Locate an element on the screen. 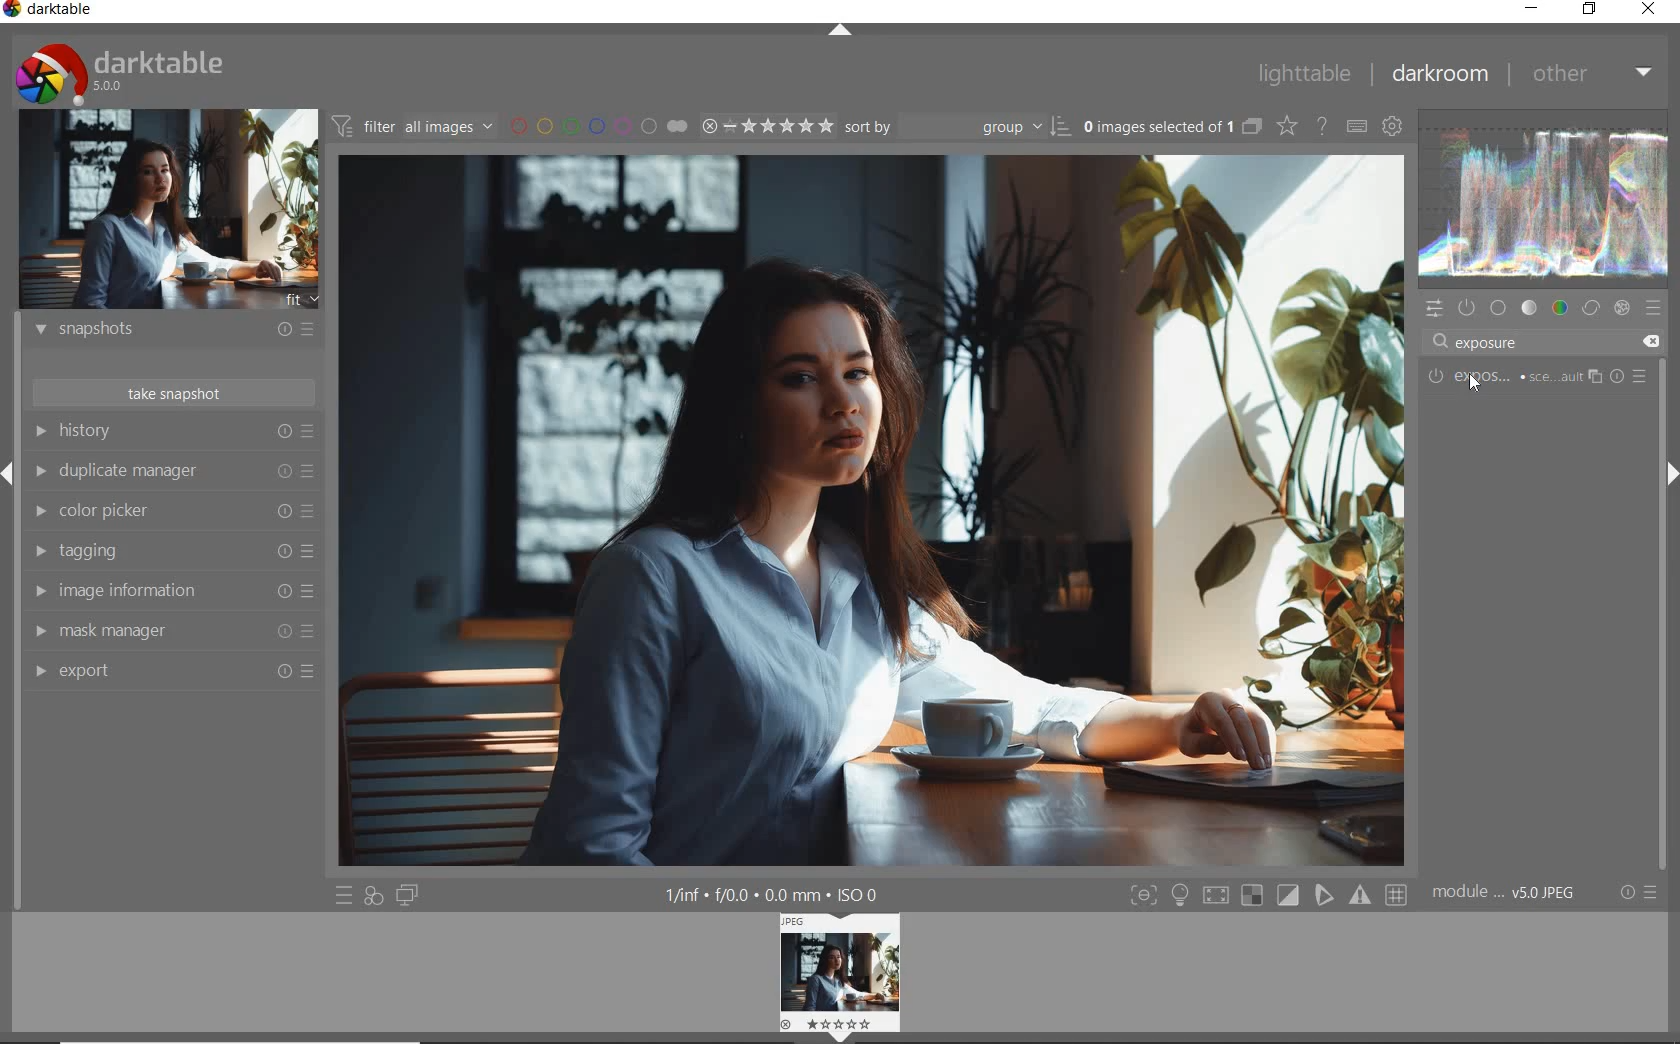 This screenshot has width=1680, height=1044. effect is located at coordinates (1622, 308).